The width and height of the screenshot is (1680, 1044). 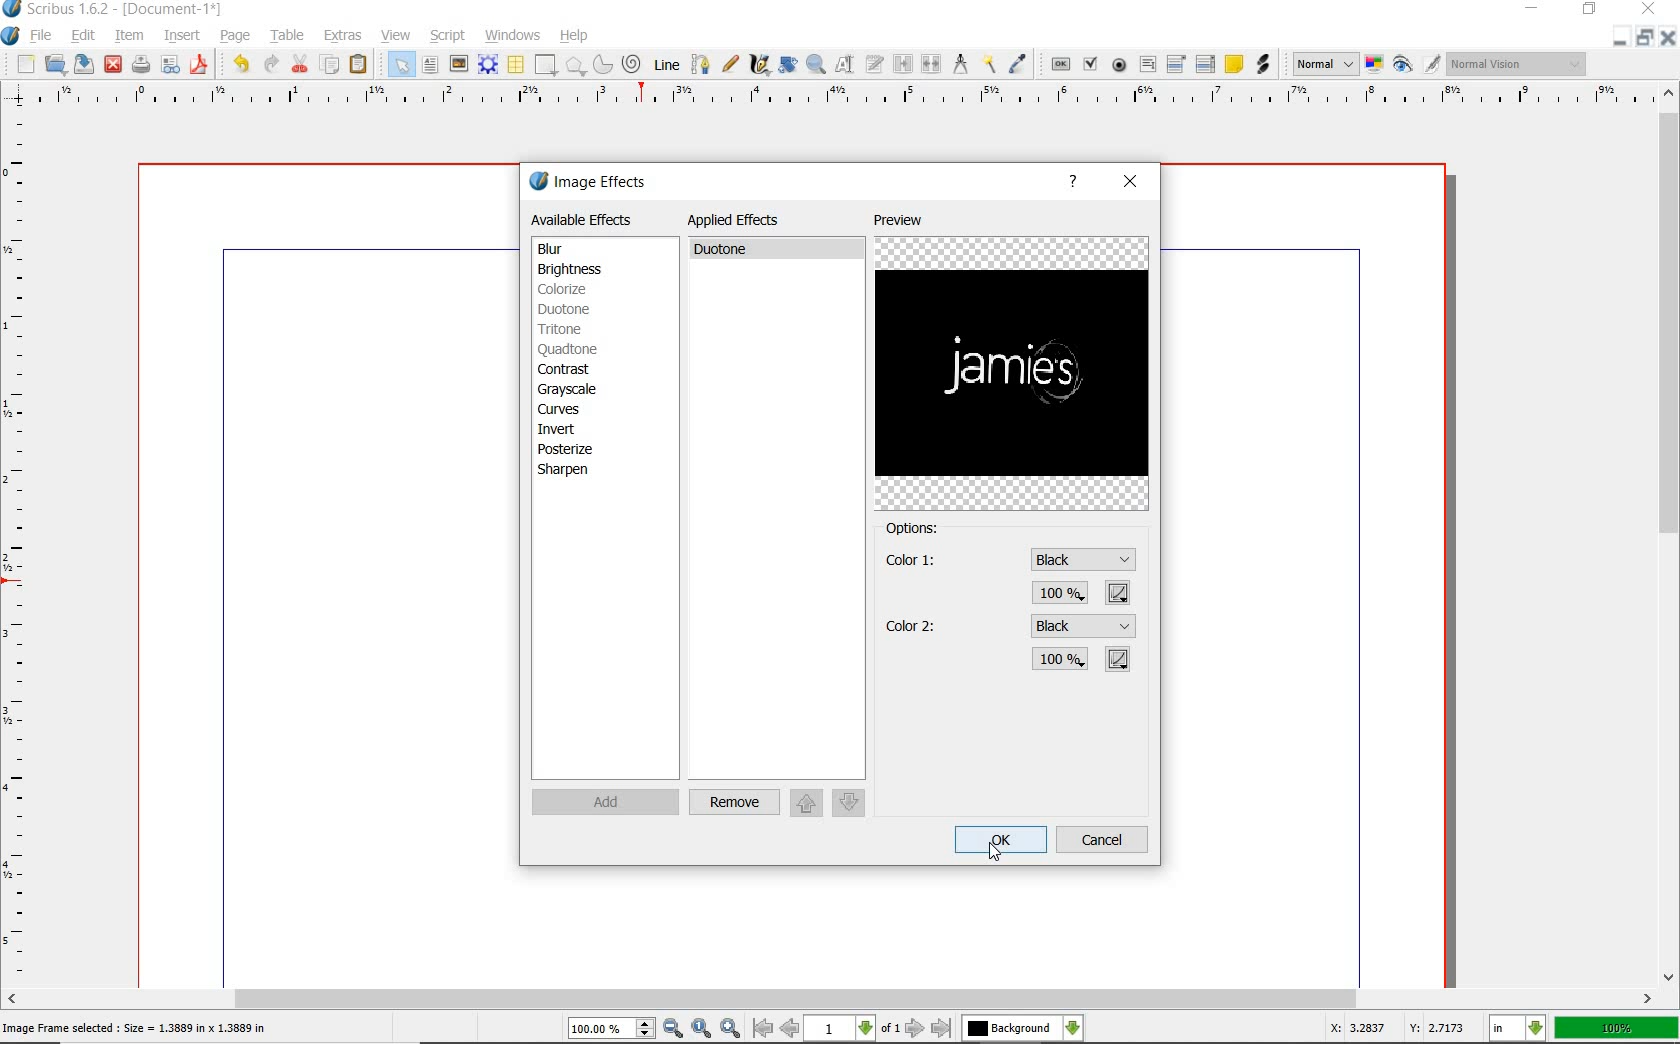 I want to click on PASTE, so click(x=362, y=64).